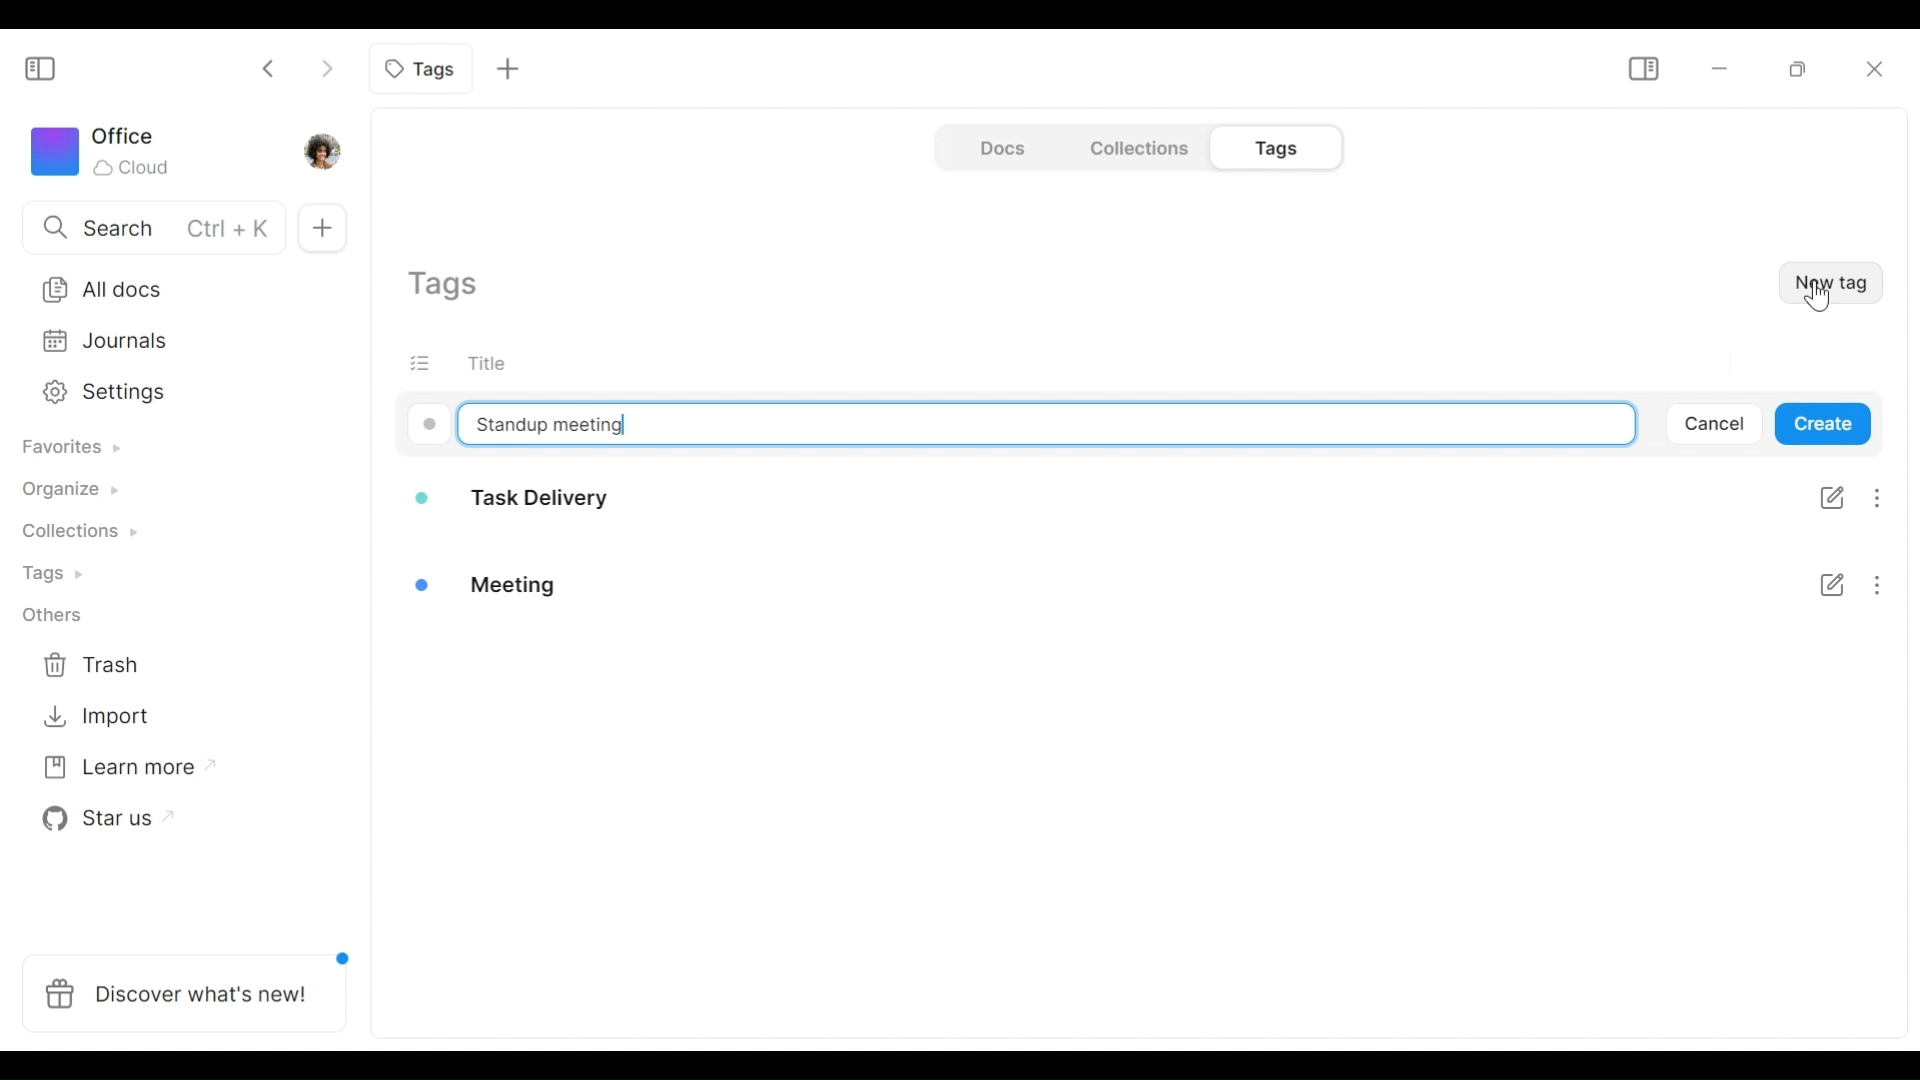  Describe the element at coordinates (501, 362) in the screenshot. I see `Title` at that location.